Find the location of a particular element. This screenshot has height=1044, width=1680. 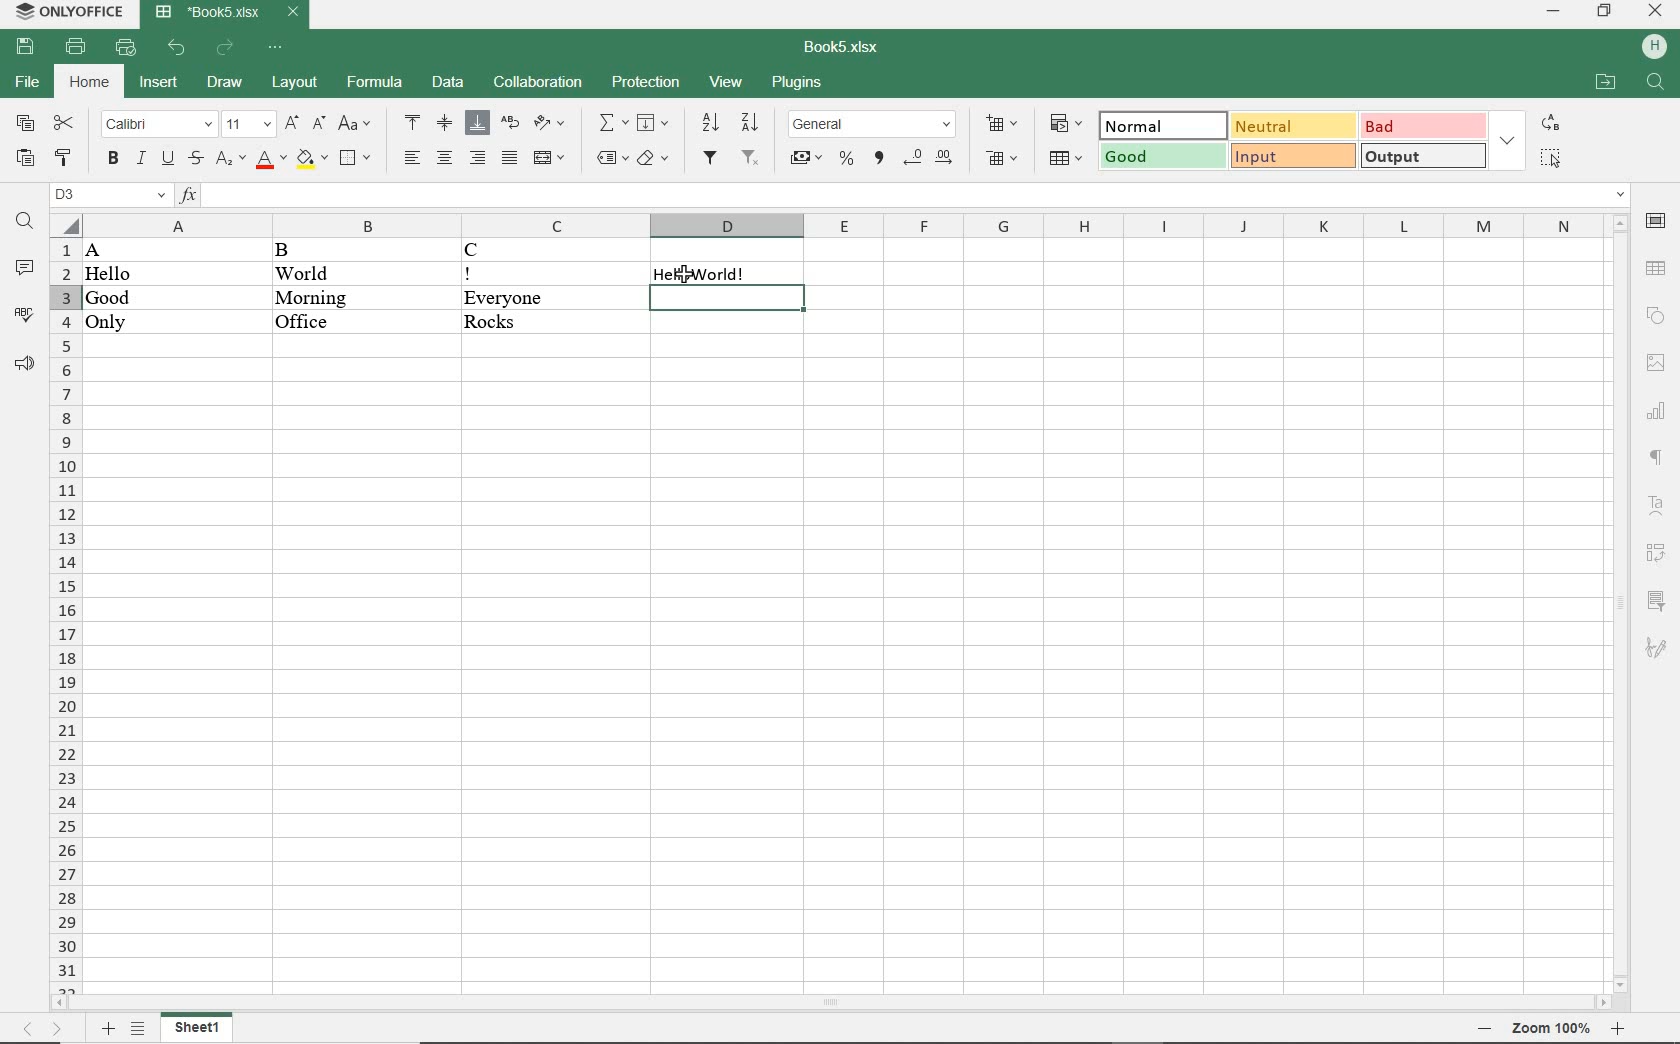

UNDO is located at coordinates (176, 47).